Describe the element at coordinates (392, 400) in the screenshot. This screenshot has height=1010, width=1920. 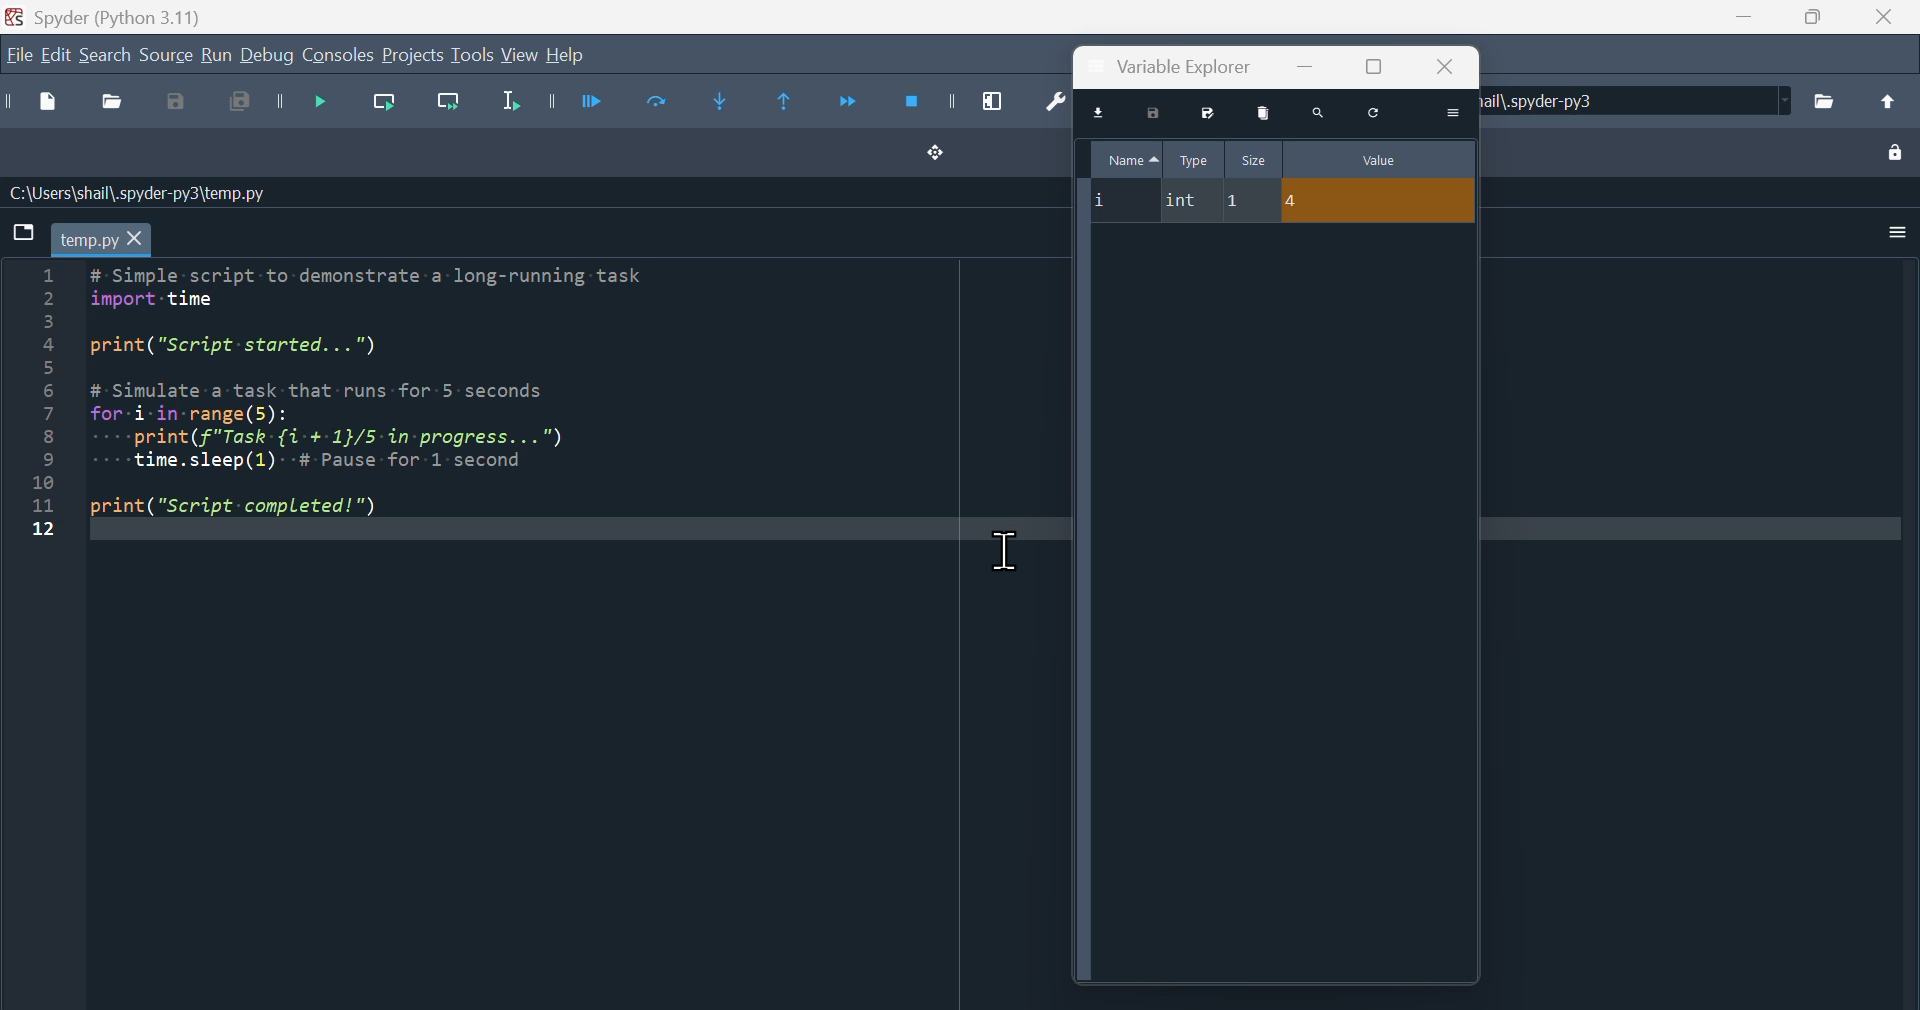
I see `code` at that location.